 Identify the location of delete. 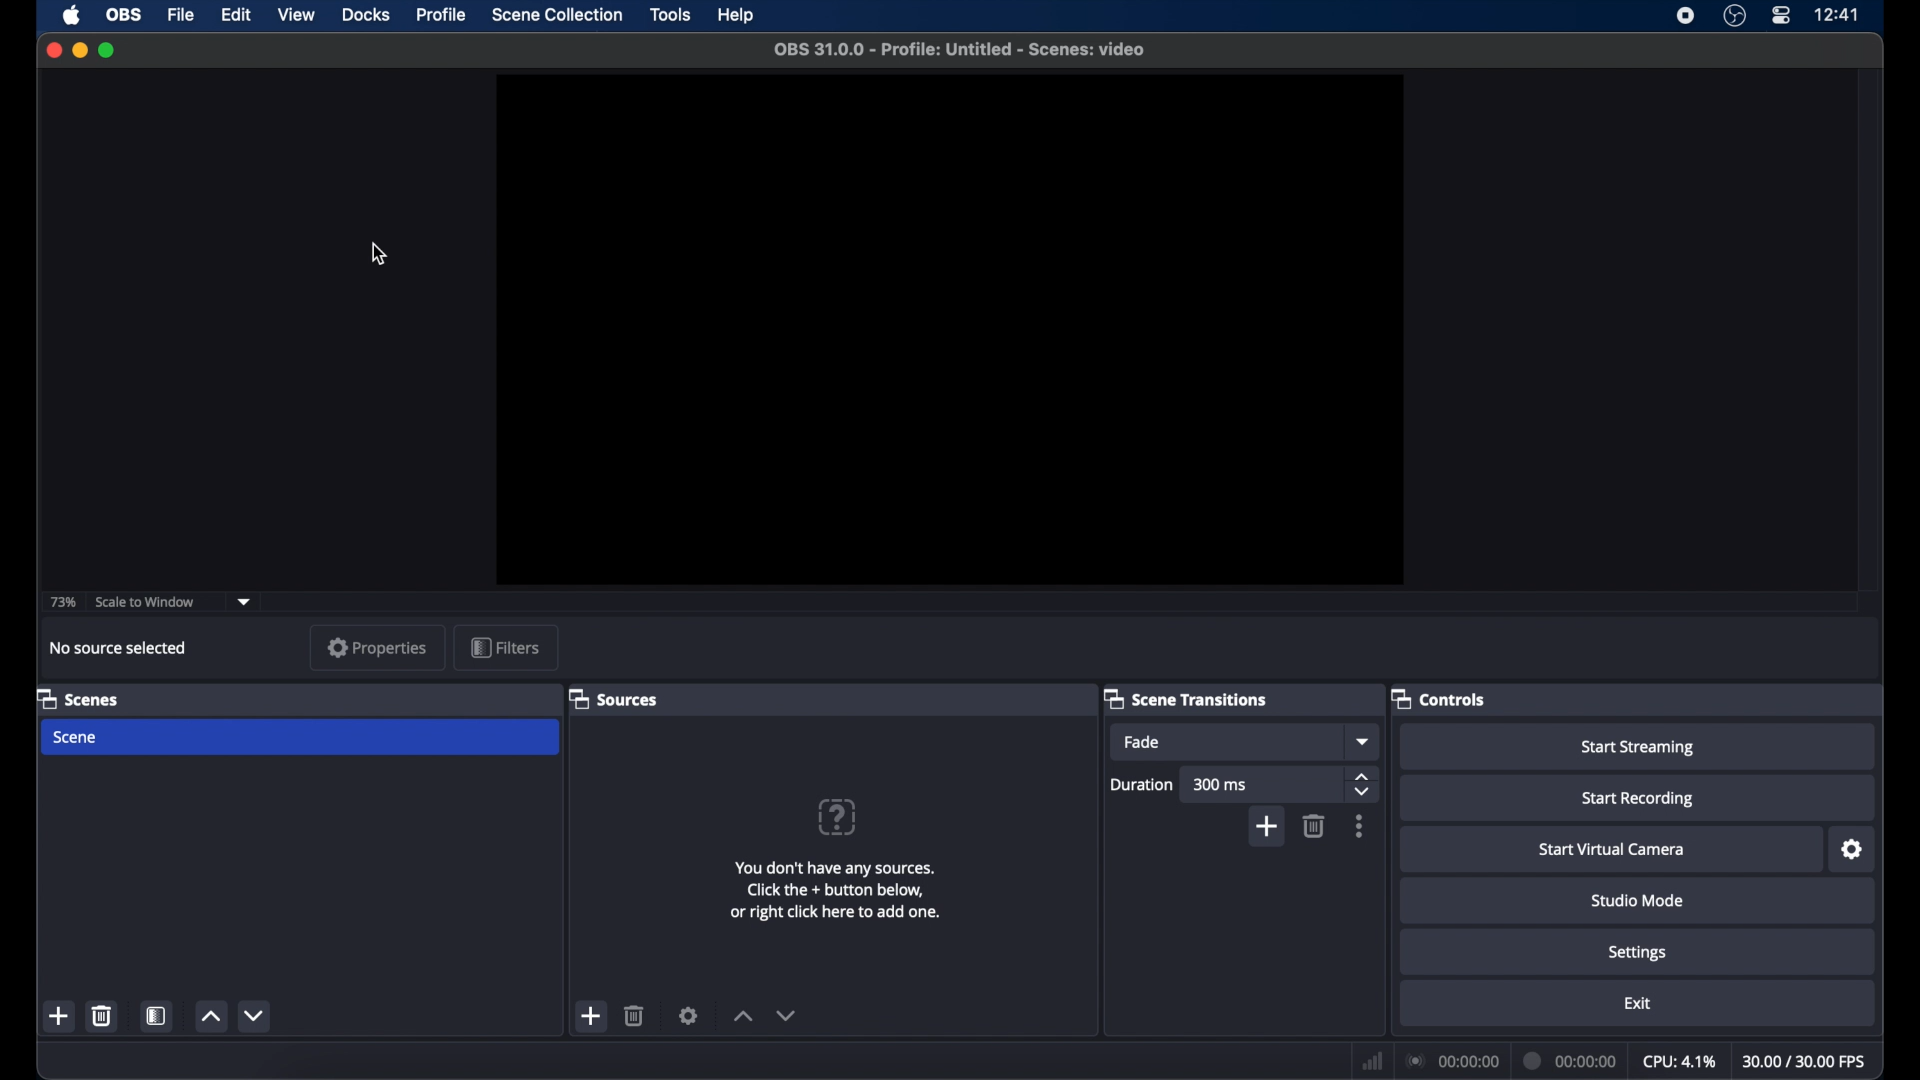
(102, 1015).